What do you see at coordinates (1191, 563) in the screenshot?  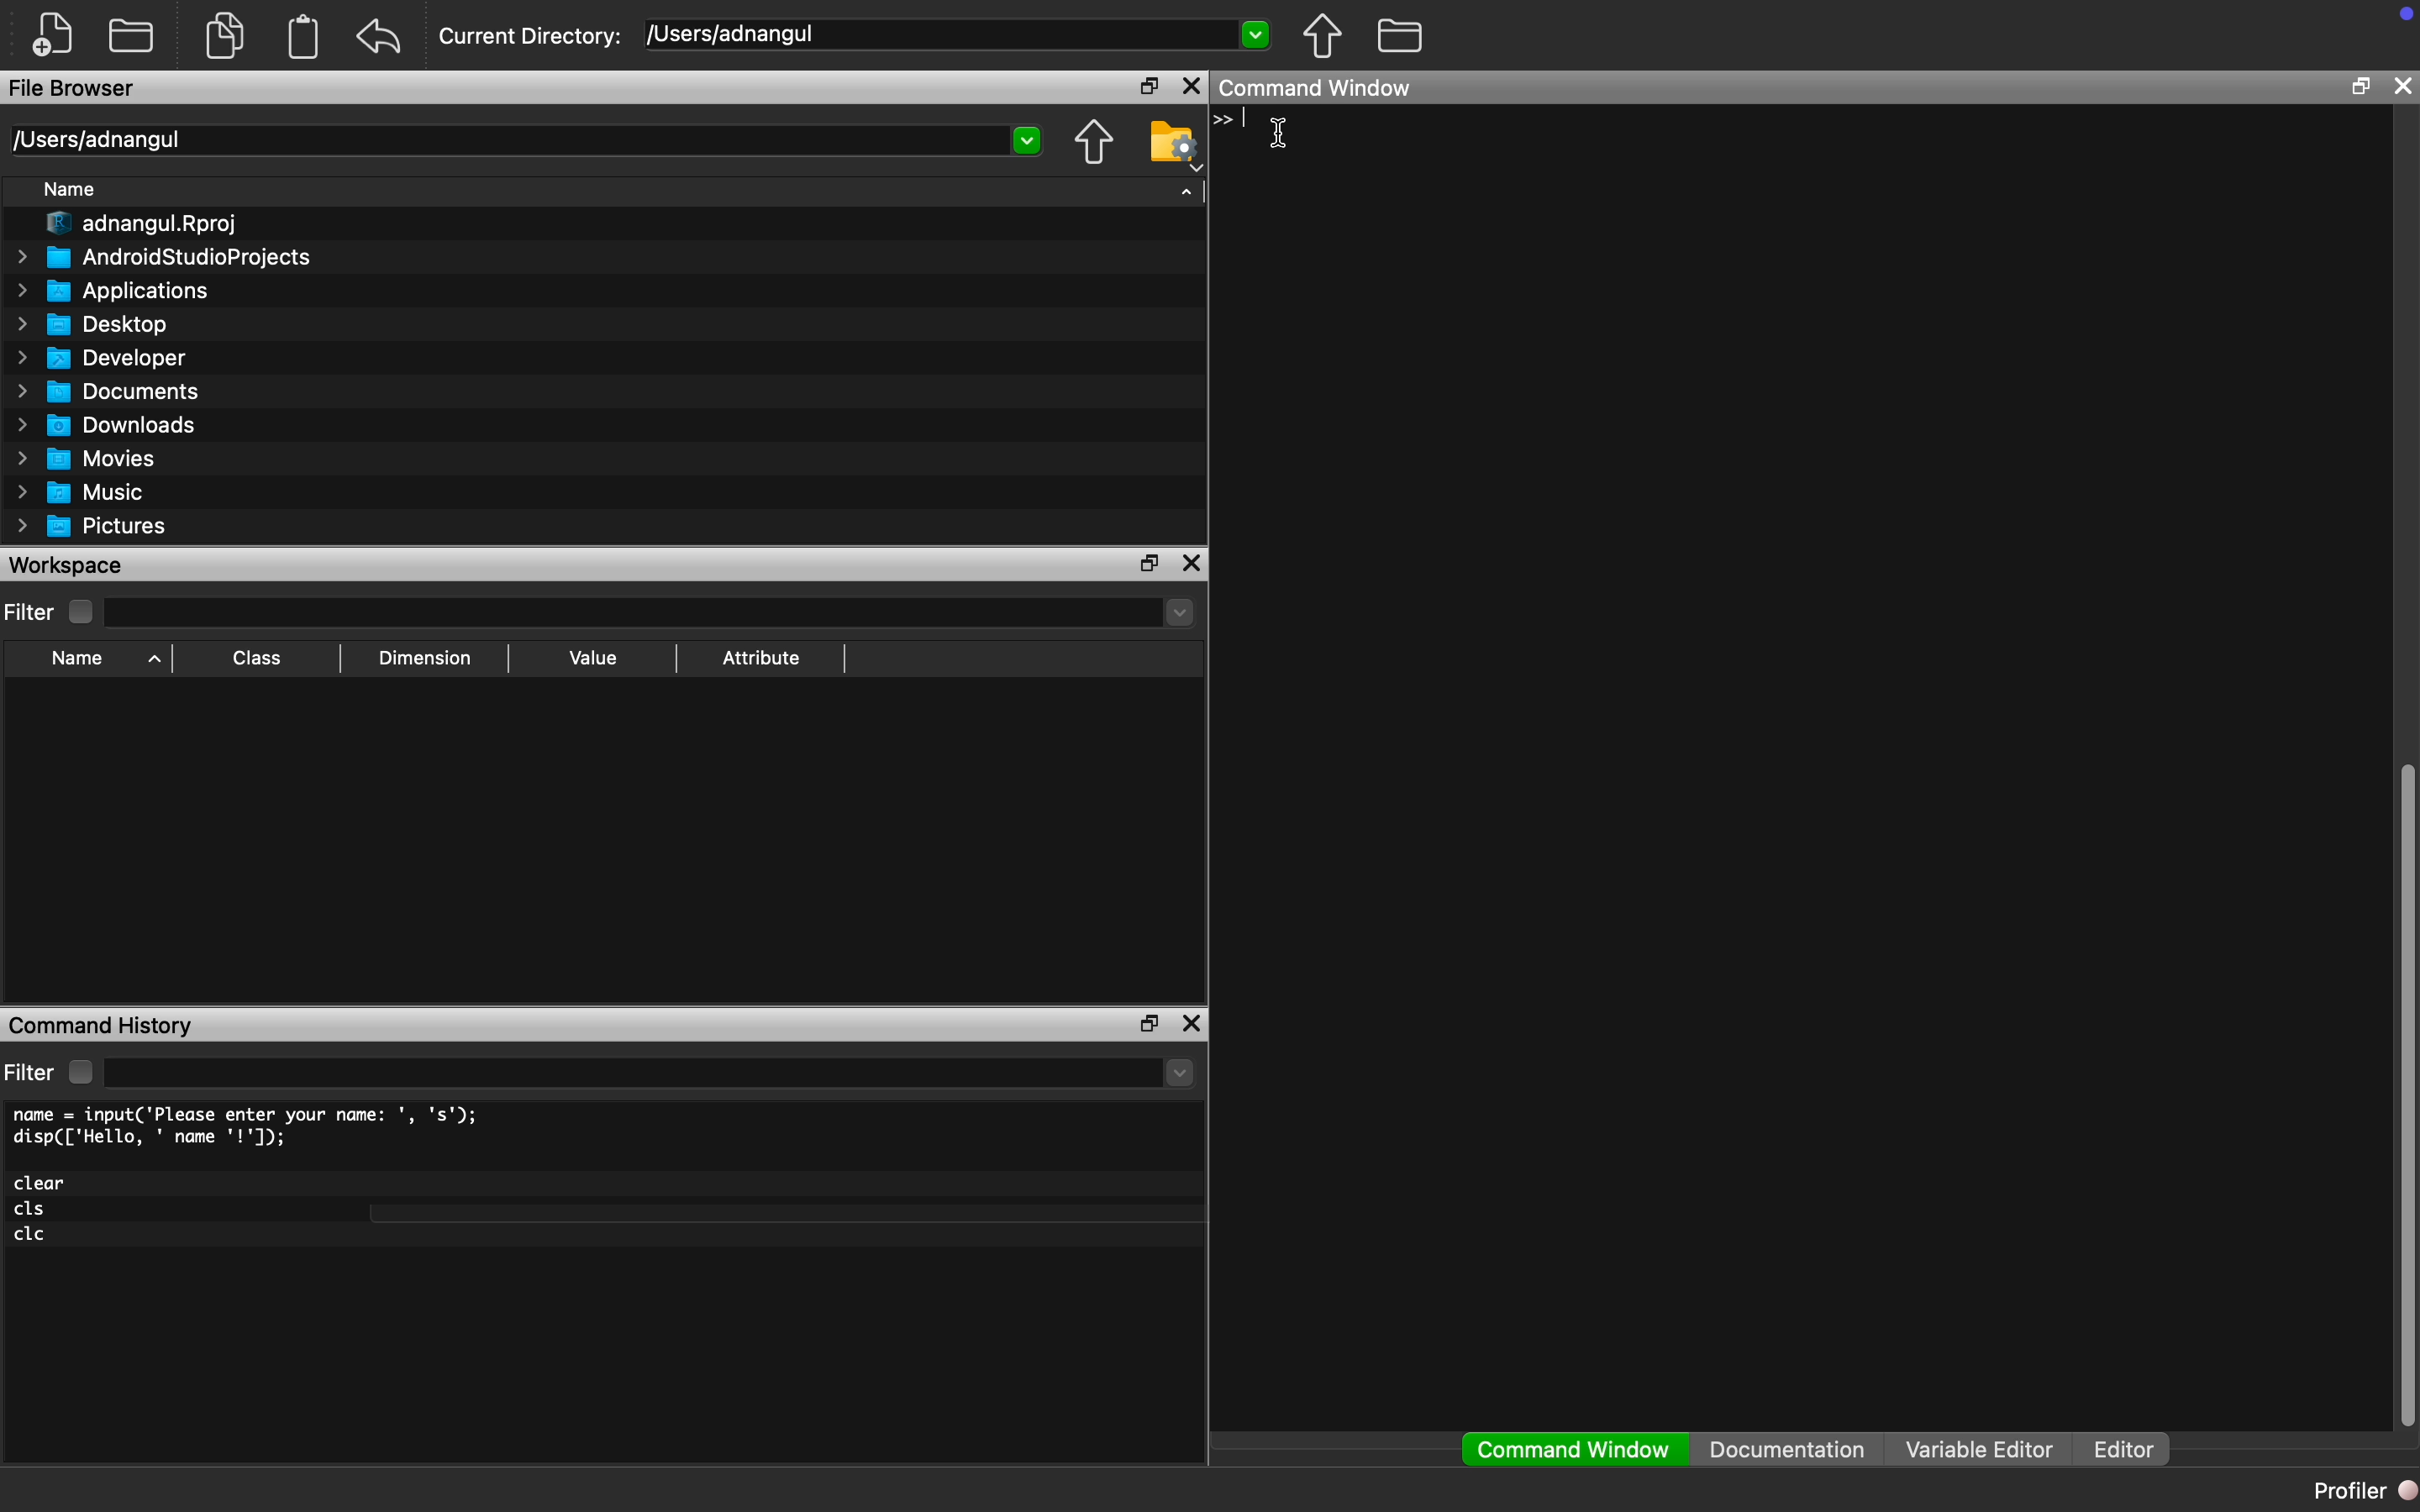 I see `close` at bounding box center [1191, 563].